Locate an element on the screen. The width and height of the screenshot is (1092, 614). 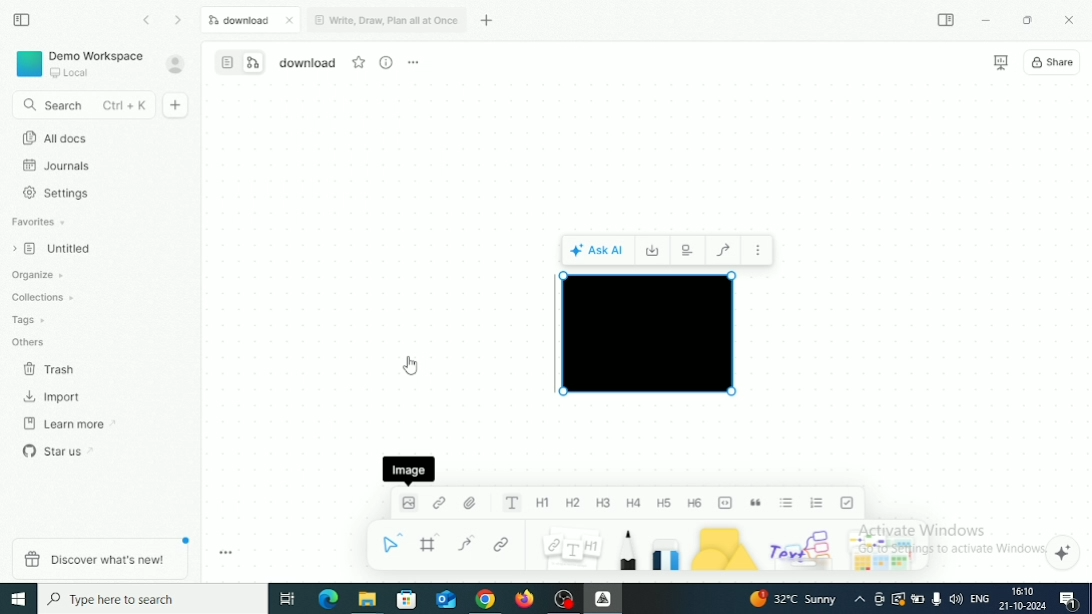
Organize is located at coordinates (40, 276).